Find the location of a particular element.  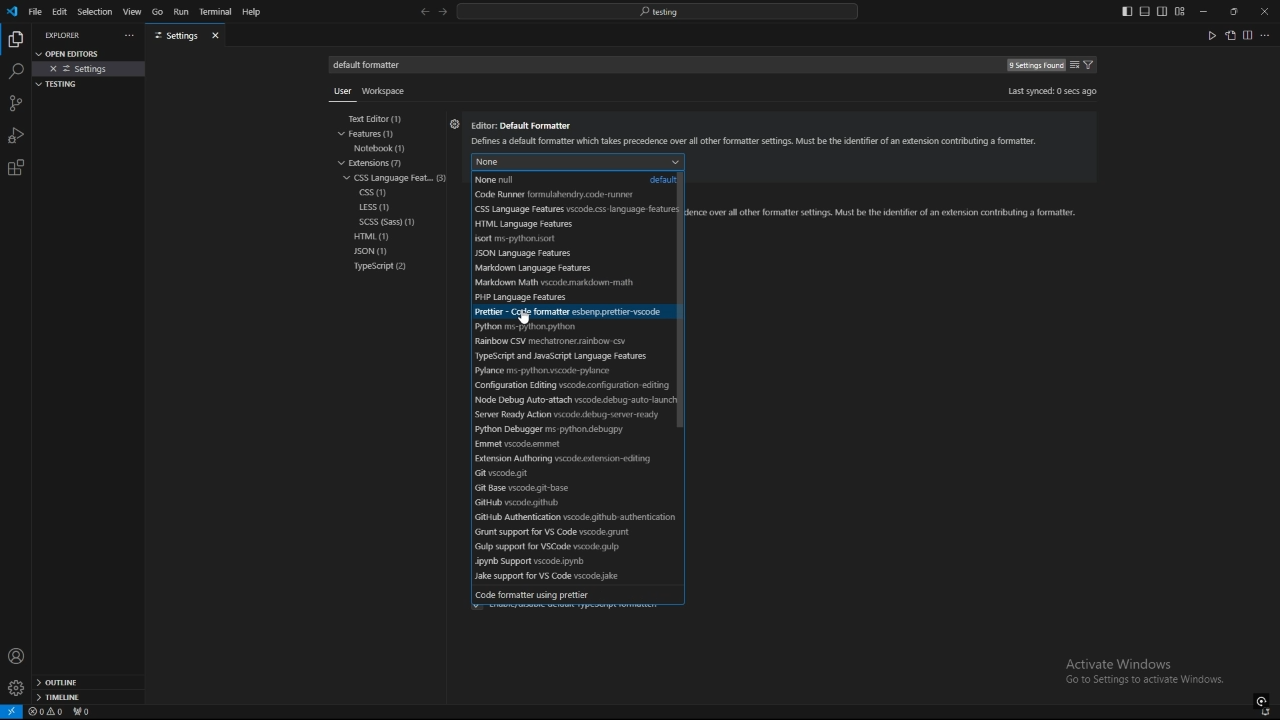

default formatter is located at coordinates (374, 65).